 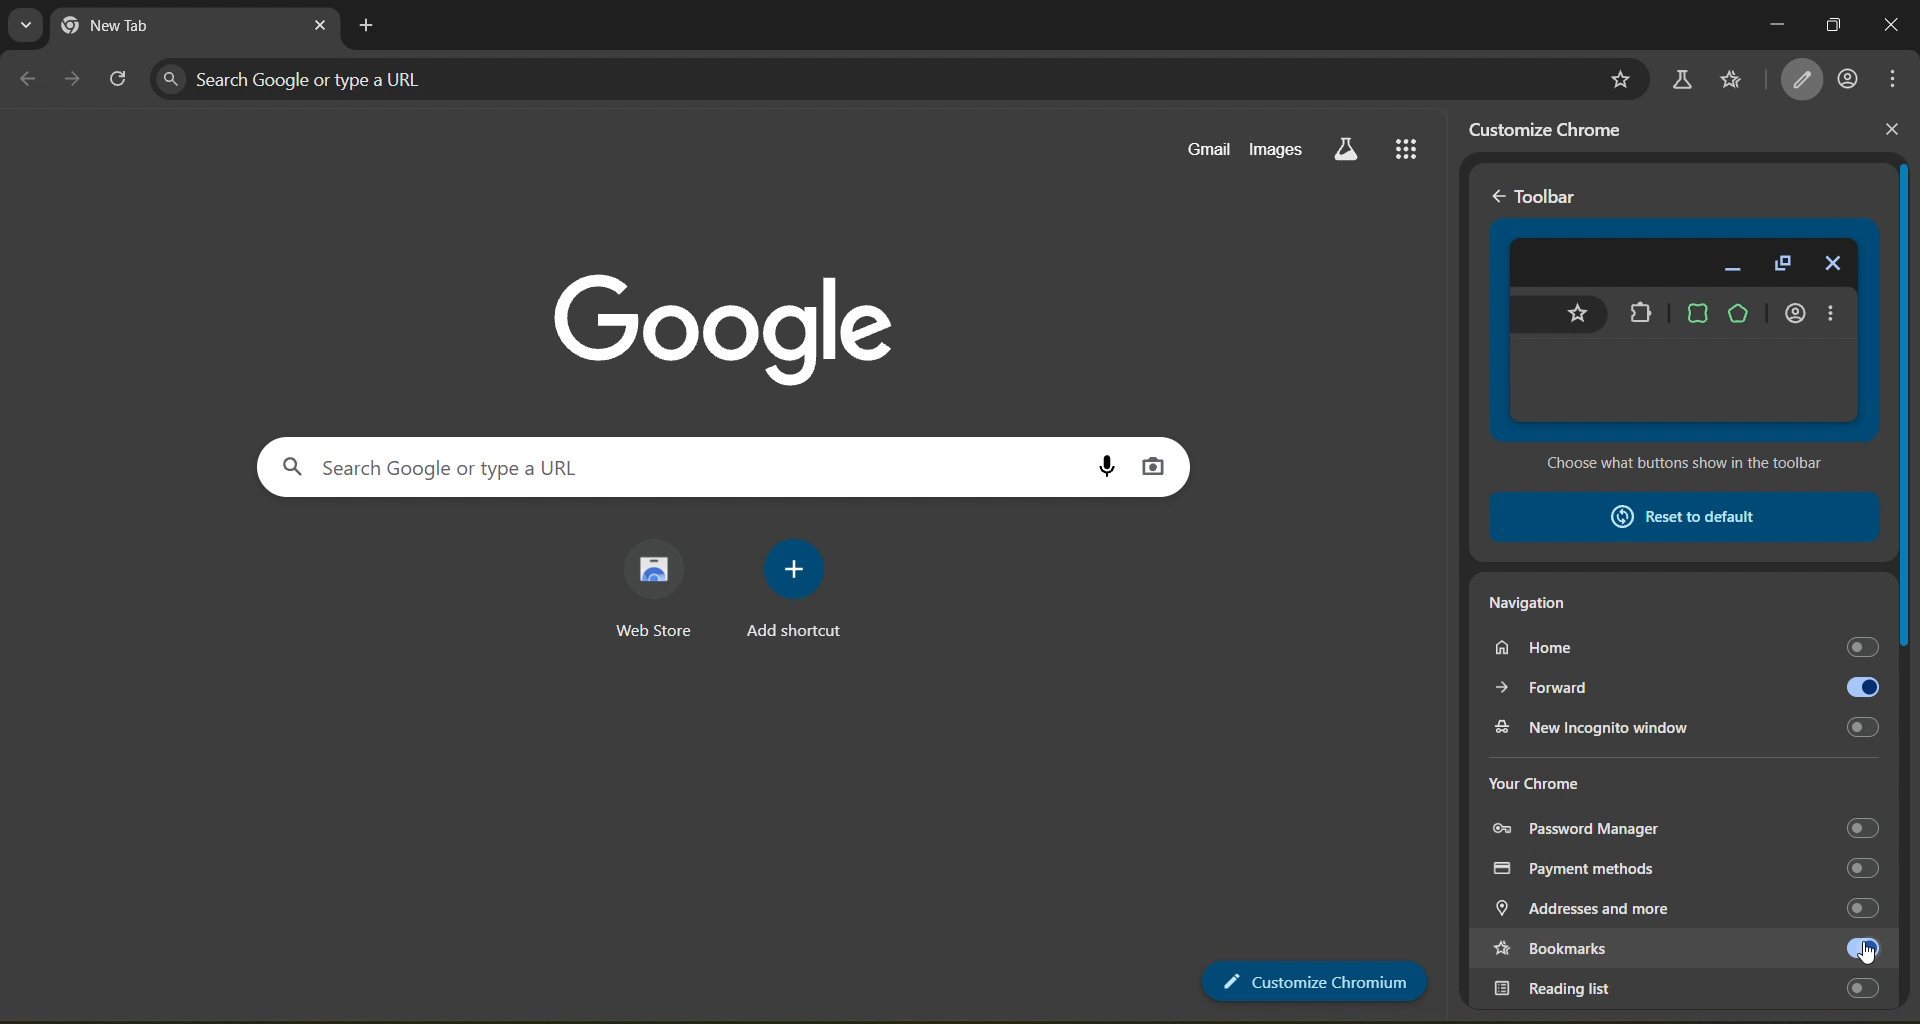 I want to click on menu, so click(x=1895, y=78).